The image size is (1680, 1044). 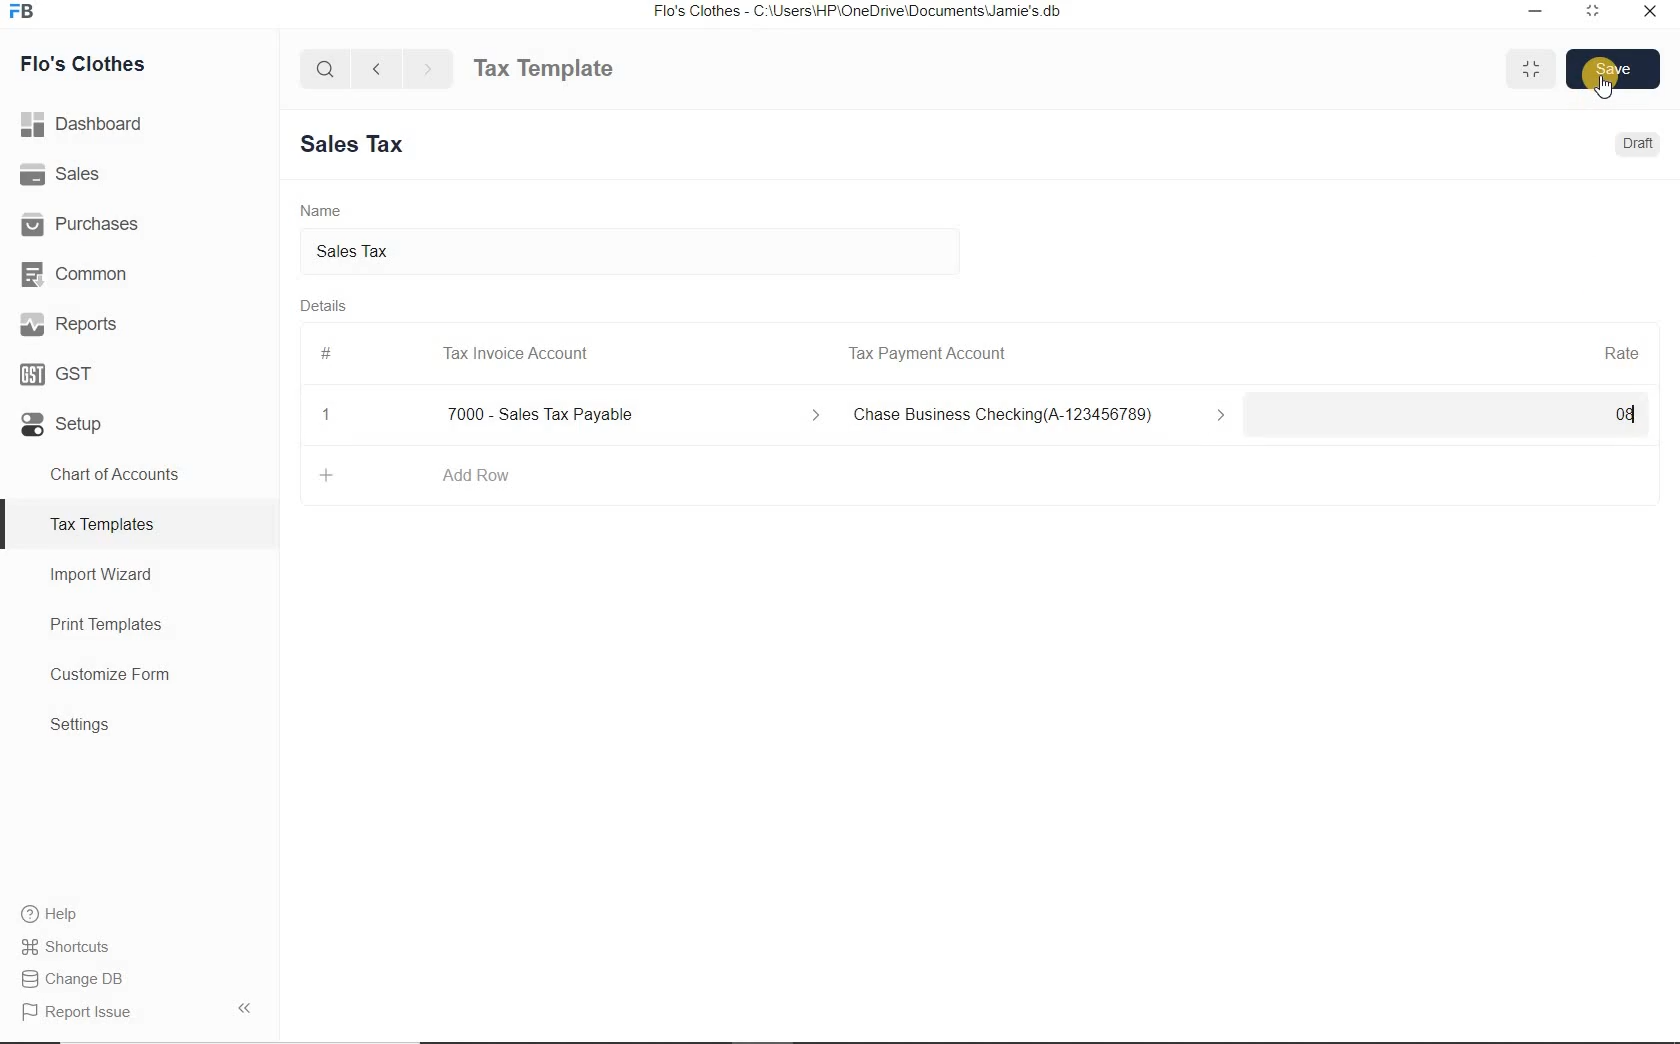 I want to click on Setup, so click(x=139, y=420).